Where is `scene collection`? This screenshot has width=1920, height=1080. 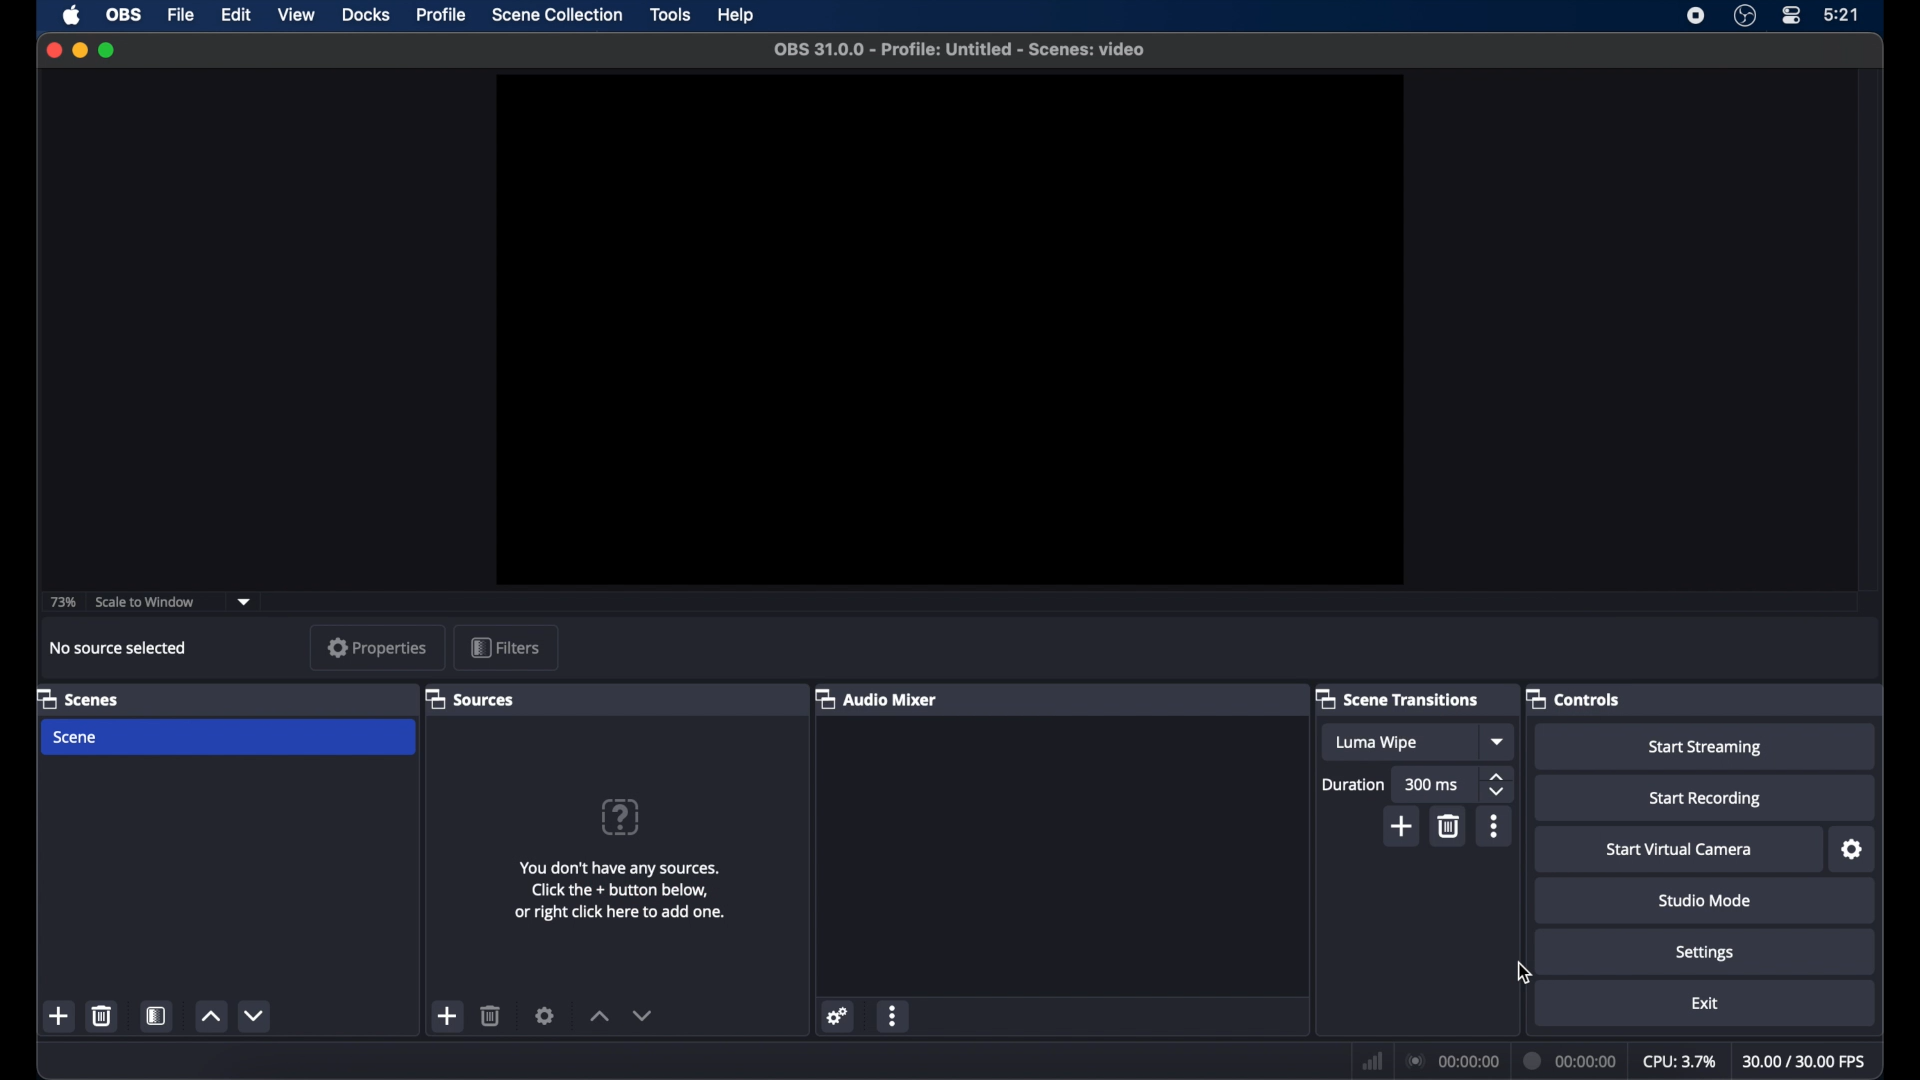
scene collection is located at coordinates (557, 16).